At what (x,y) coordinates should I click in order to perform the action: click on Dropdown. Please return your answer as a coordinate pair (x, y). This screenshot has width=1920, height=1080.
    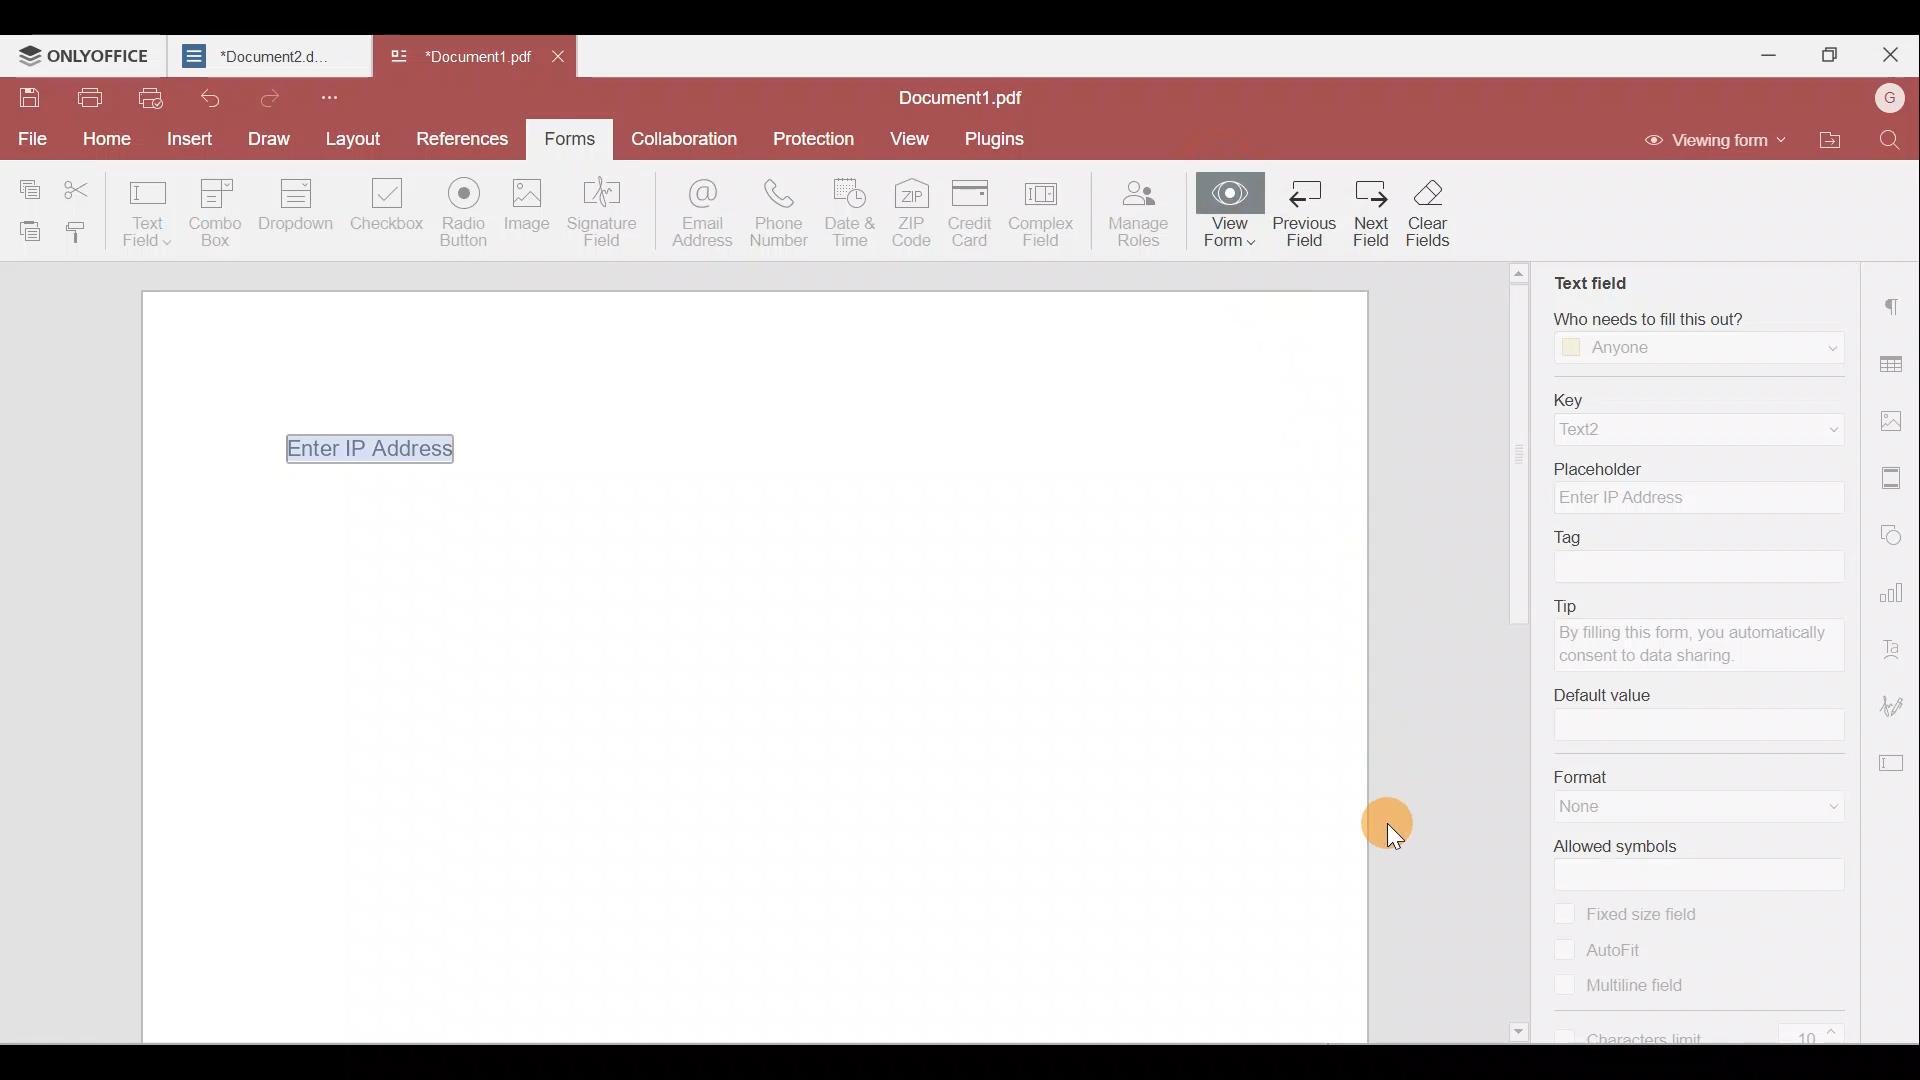
    Looking at the image, I should click on (1810, 346).